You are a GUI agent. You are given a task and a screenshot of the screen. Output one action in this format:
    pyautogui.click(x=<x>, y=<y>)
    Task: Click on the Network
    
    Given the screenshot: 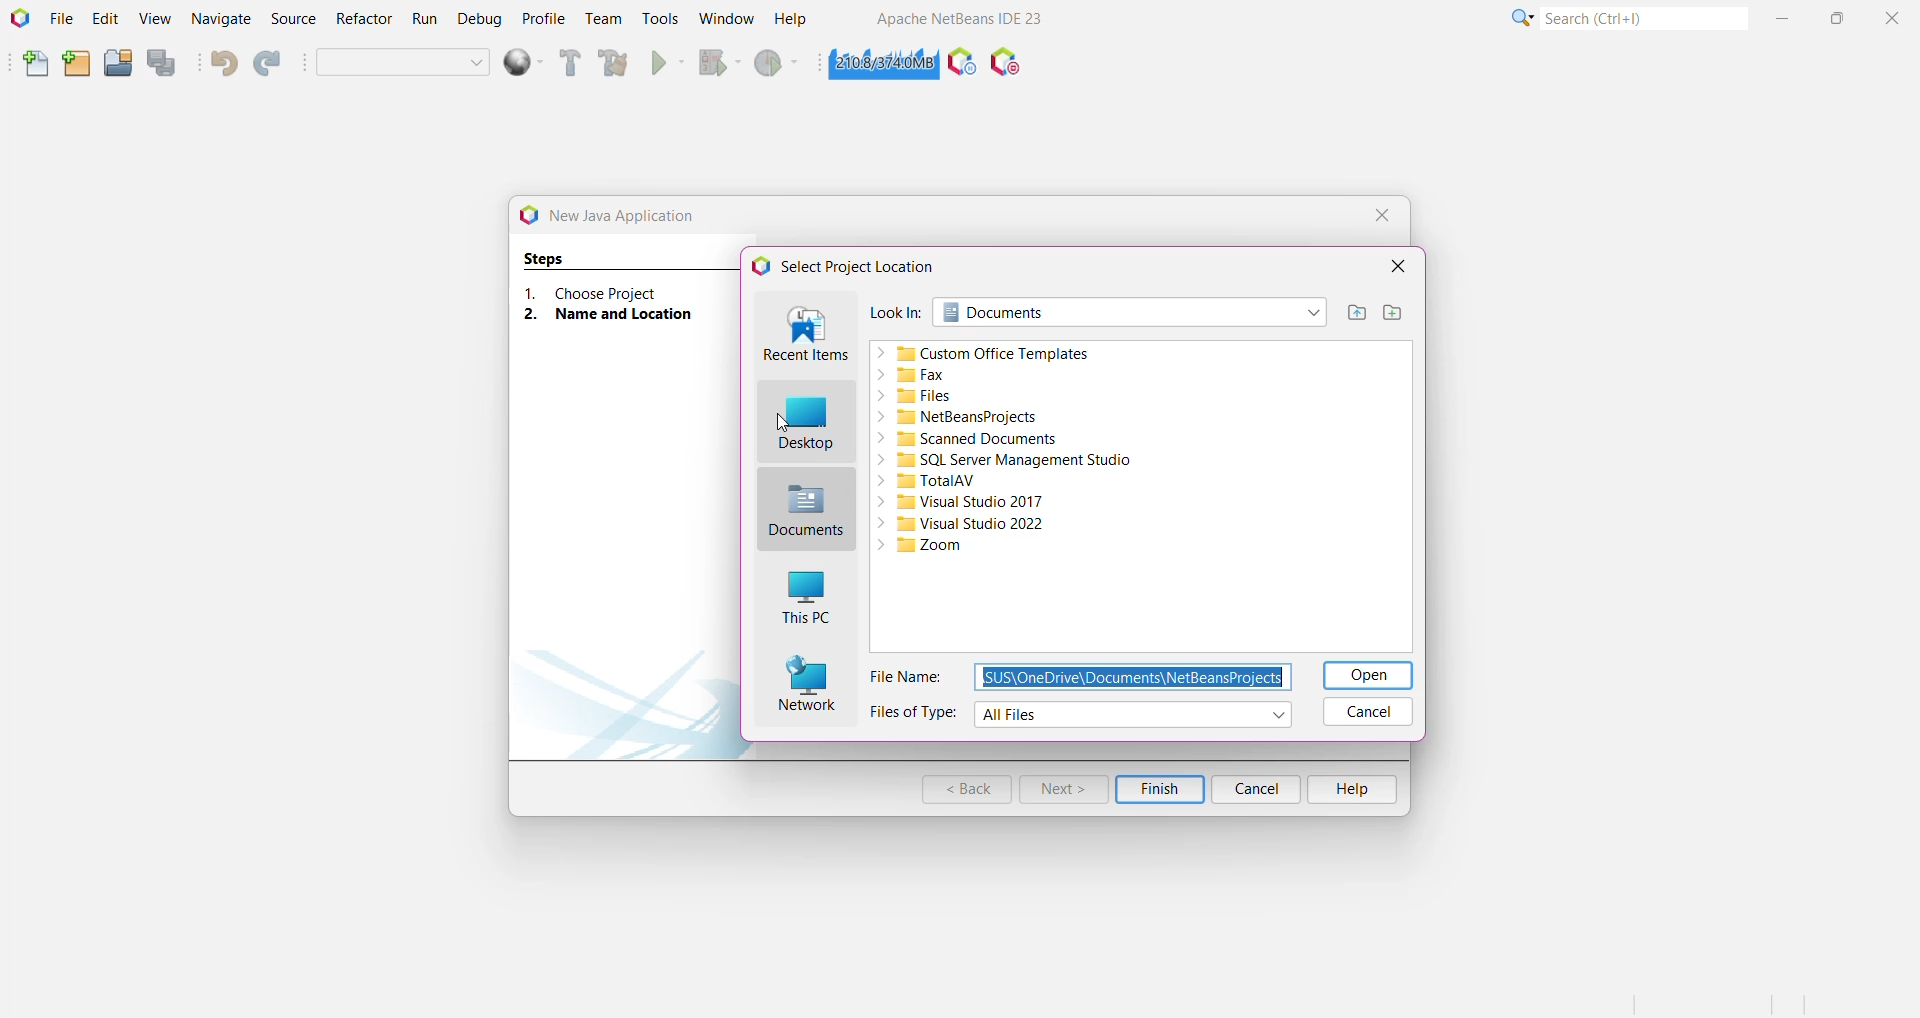 What is the action you would take?
    pyautogui.click(x=805, y=686)
    